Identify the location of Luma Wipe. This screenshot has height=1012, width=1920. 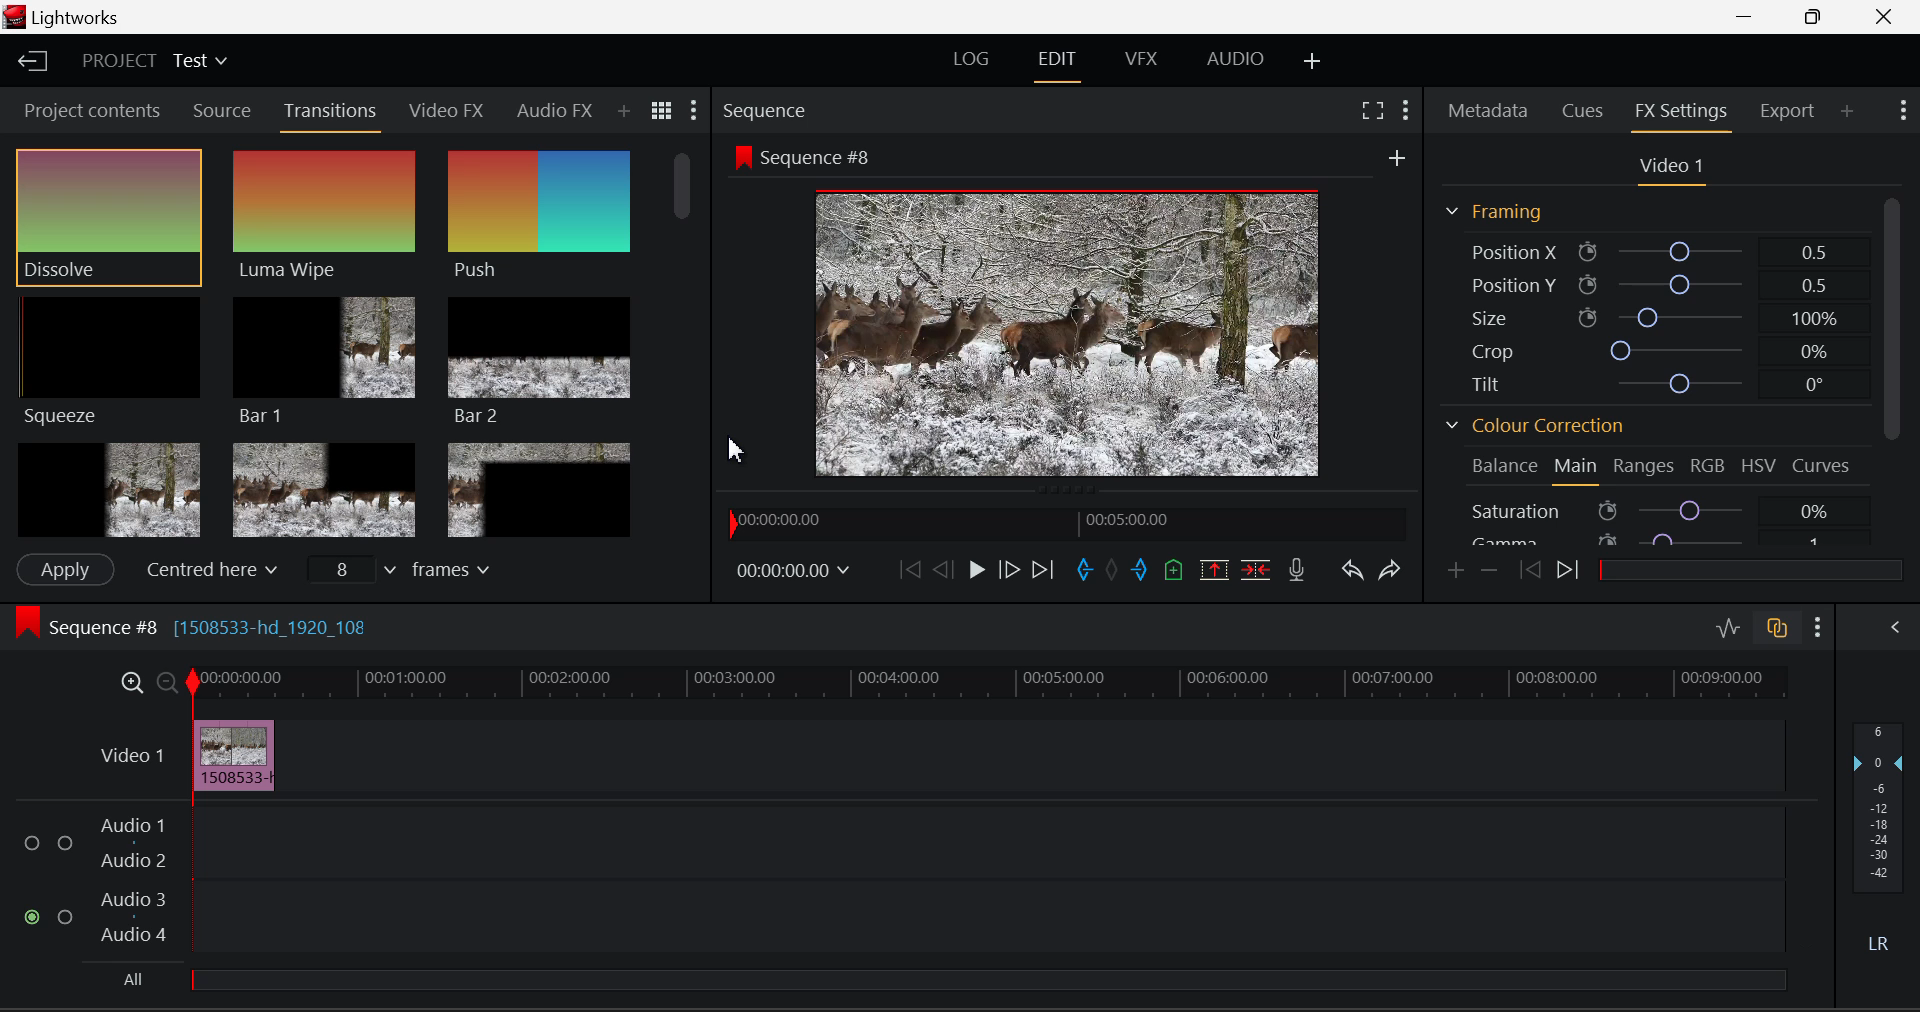
(323, 216).